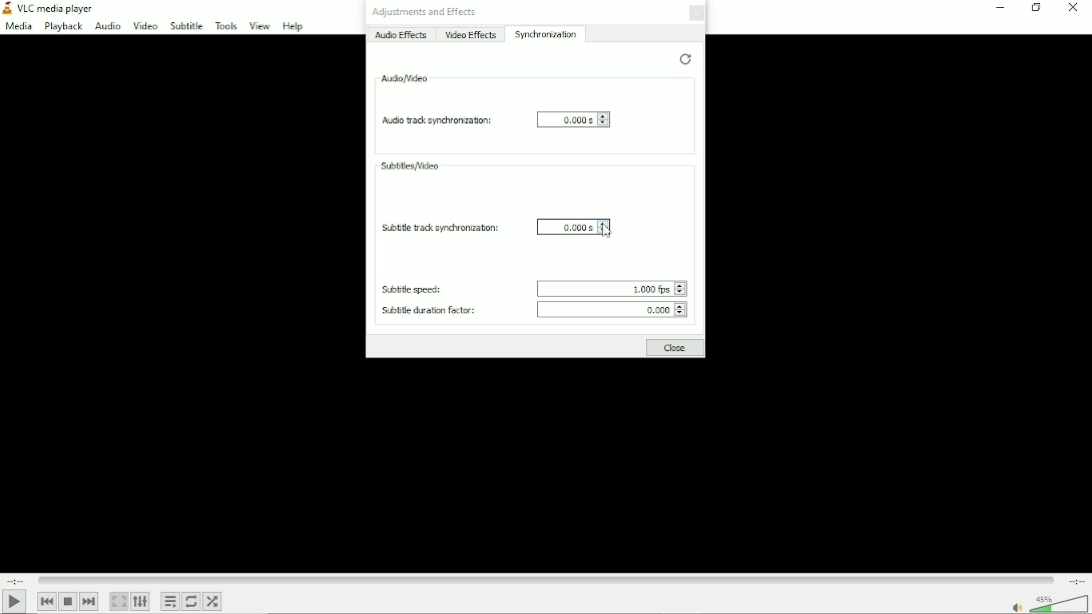 The width and height of the screenshot is (1092, 614). What do you see at coordinates (14, 579) in the screenshot?
I see `Elapsed time` at bounding box center [14, 579].